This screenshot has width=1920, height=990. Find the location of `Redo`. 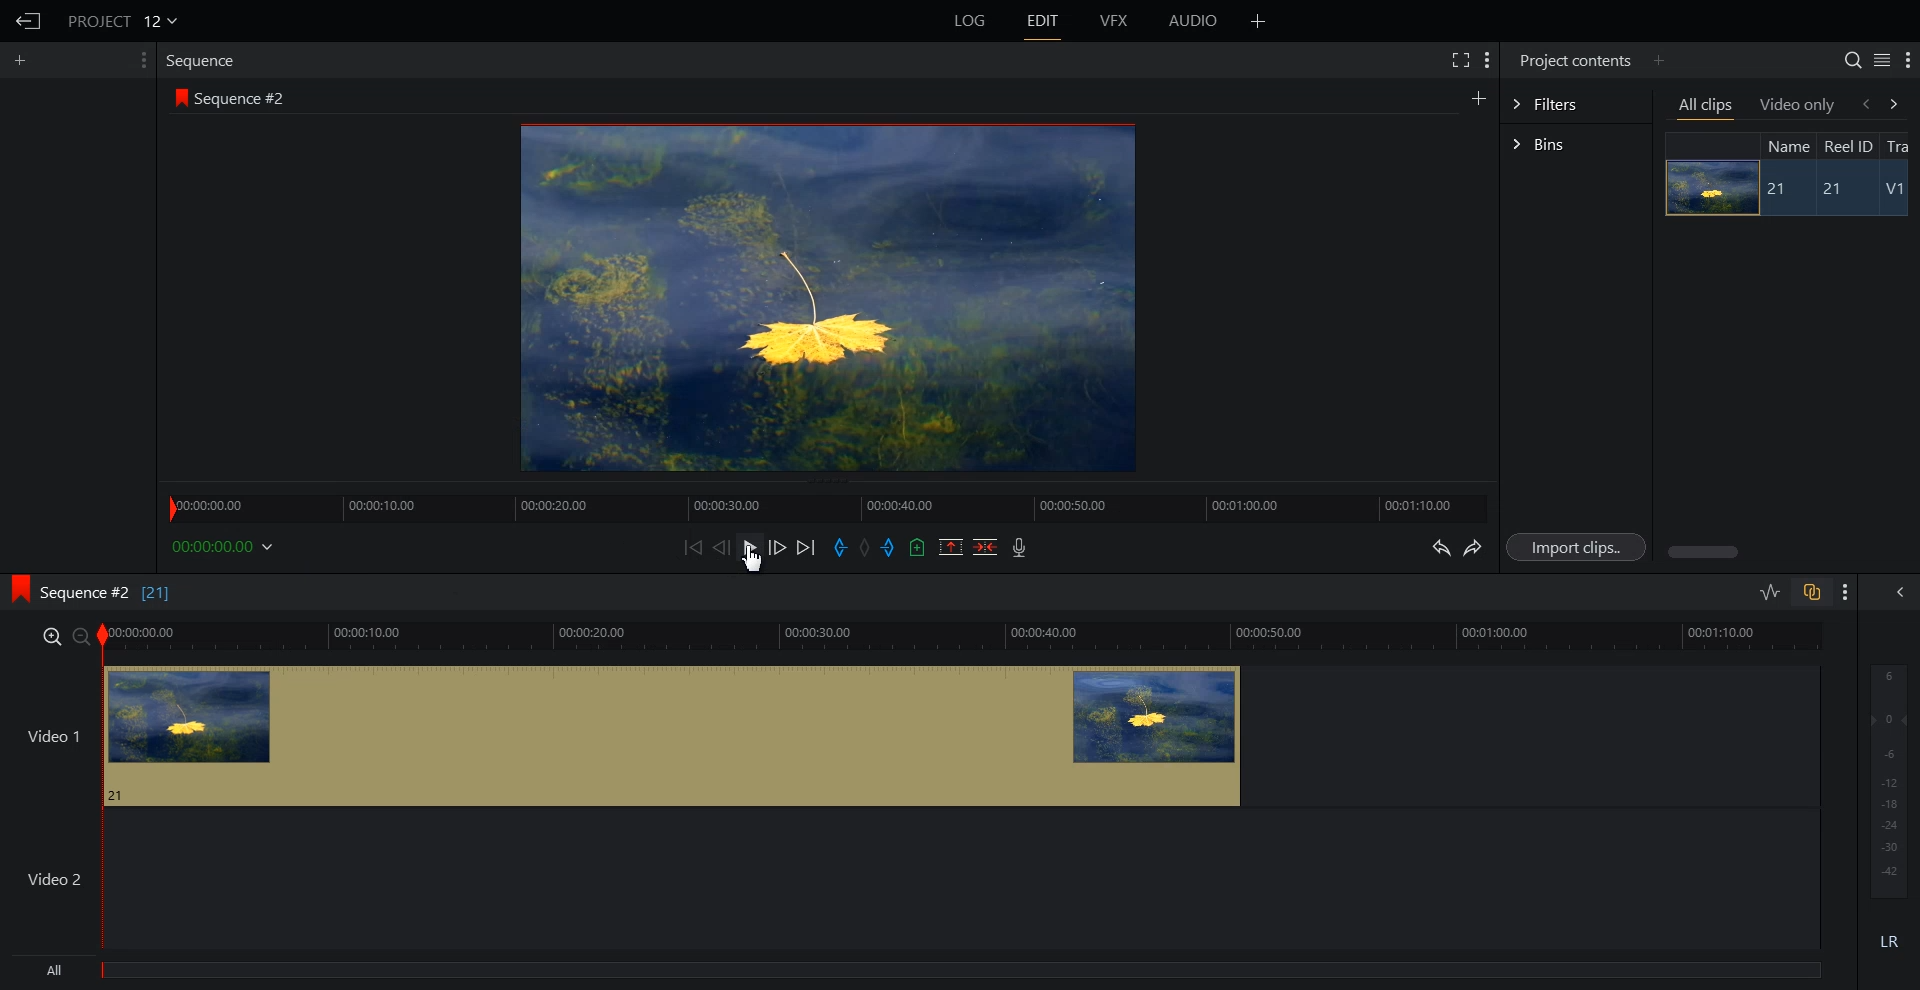

Redo is located at coordinates (1474, 548).